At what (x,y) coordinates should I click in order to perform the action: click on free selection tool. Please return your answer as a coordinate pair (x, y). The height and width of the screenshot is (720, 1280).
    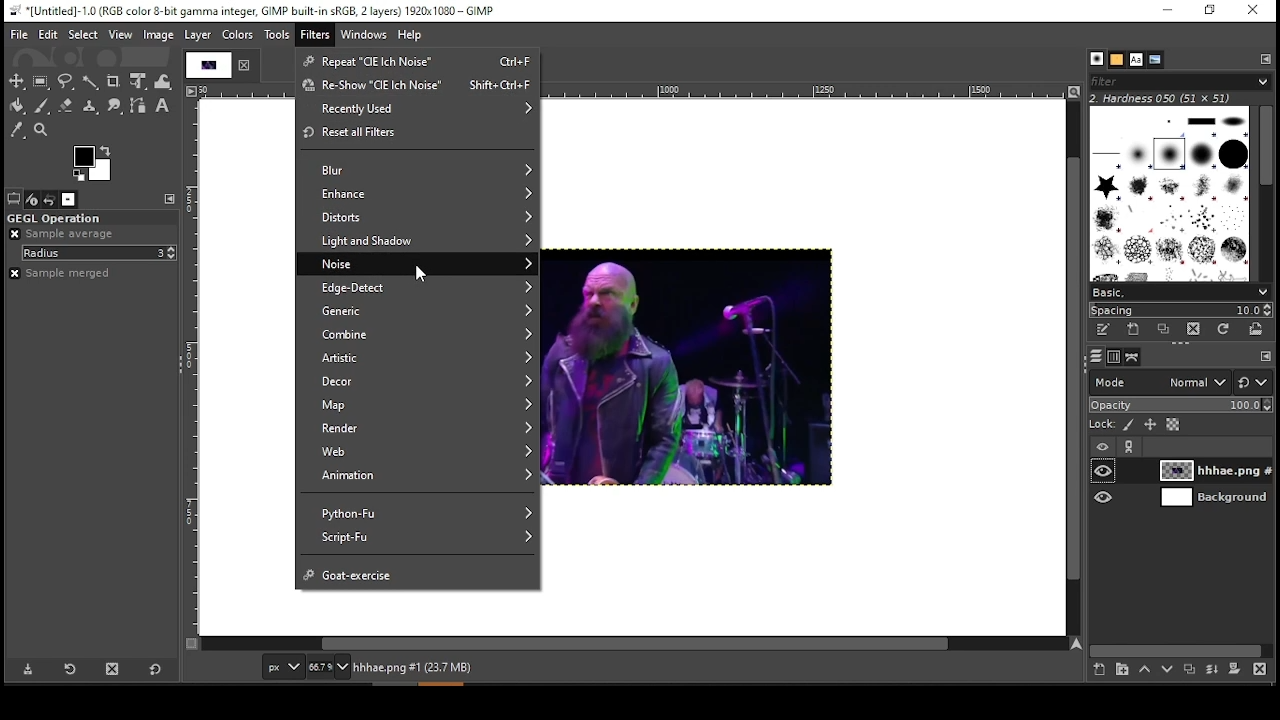
    Looking at the image, I should click on (68, 82).